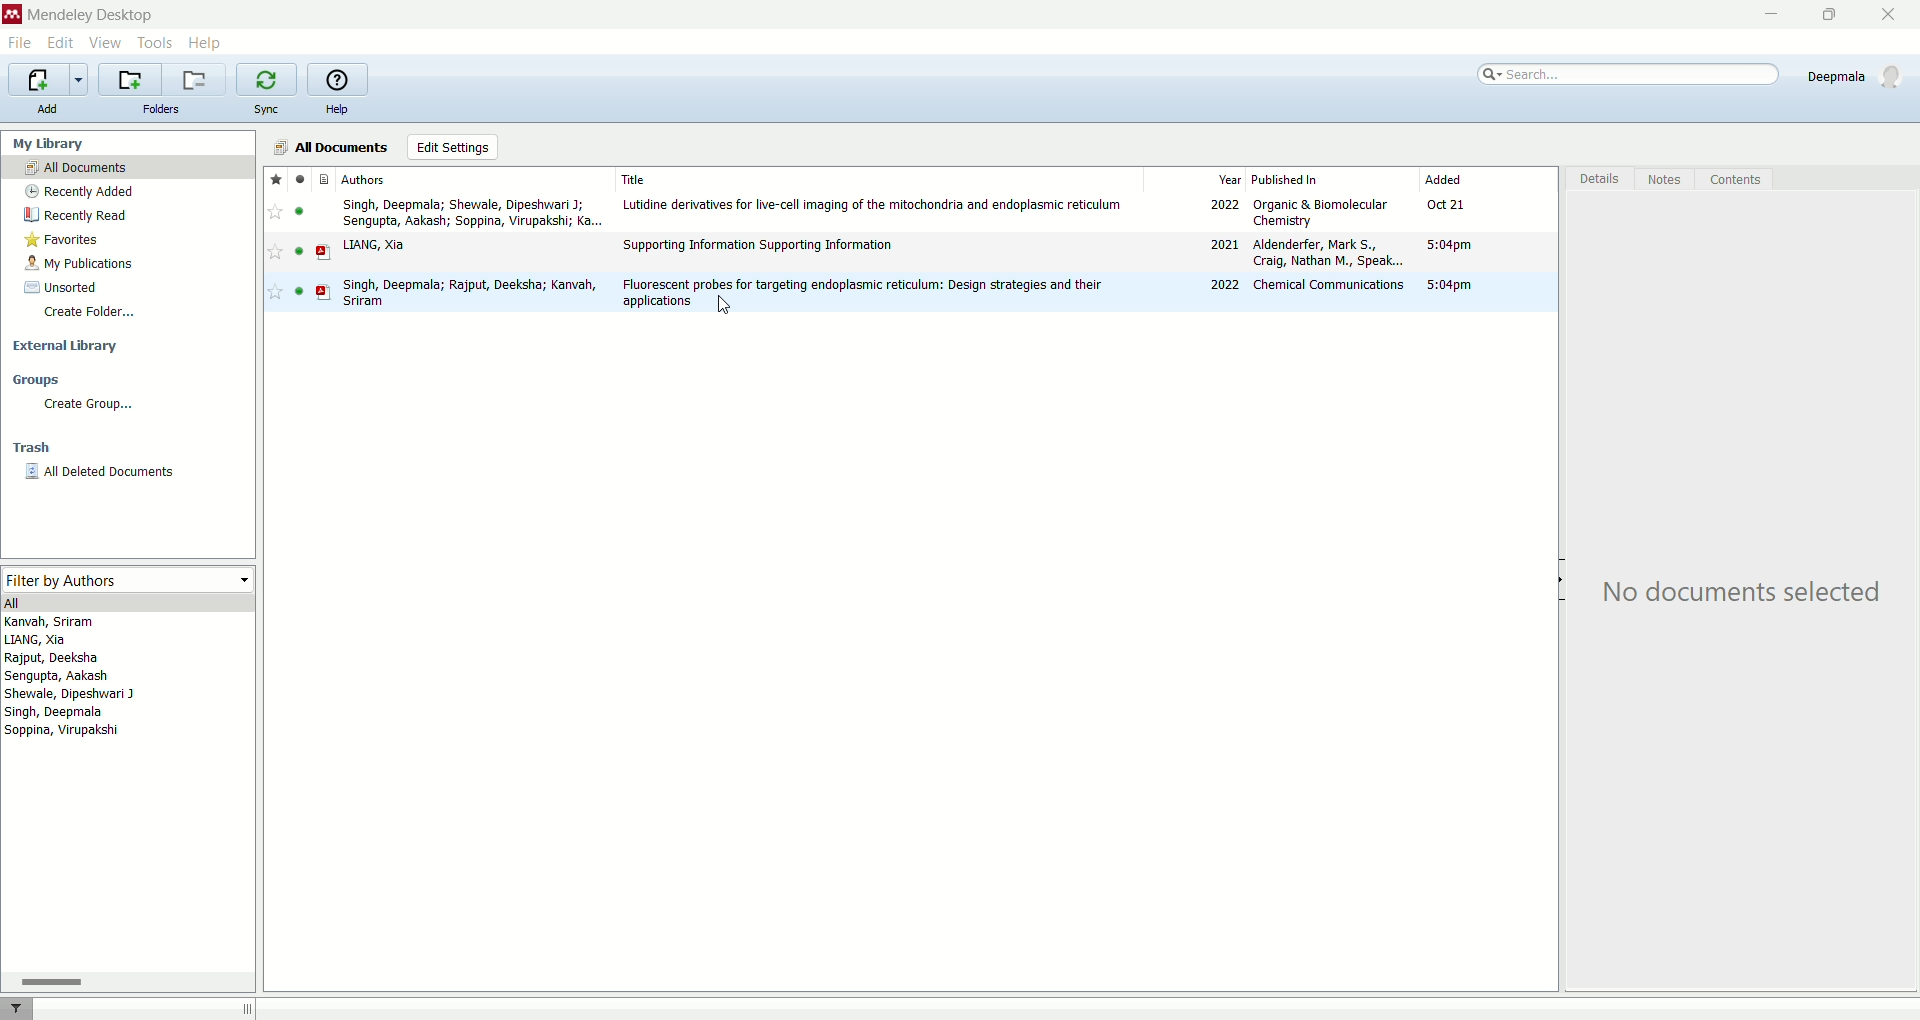 Image resolution: width=1920 pixels, height=1020 pixels. Describe the element at coordinates (1196, 178) in the screenshot. I see `year` at that location.